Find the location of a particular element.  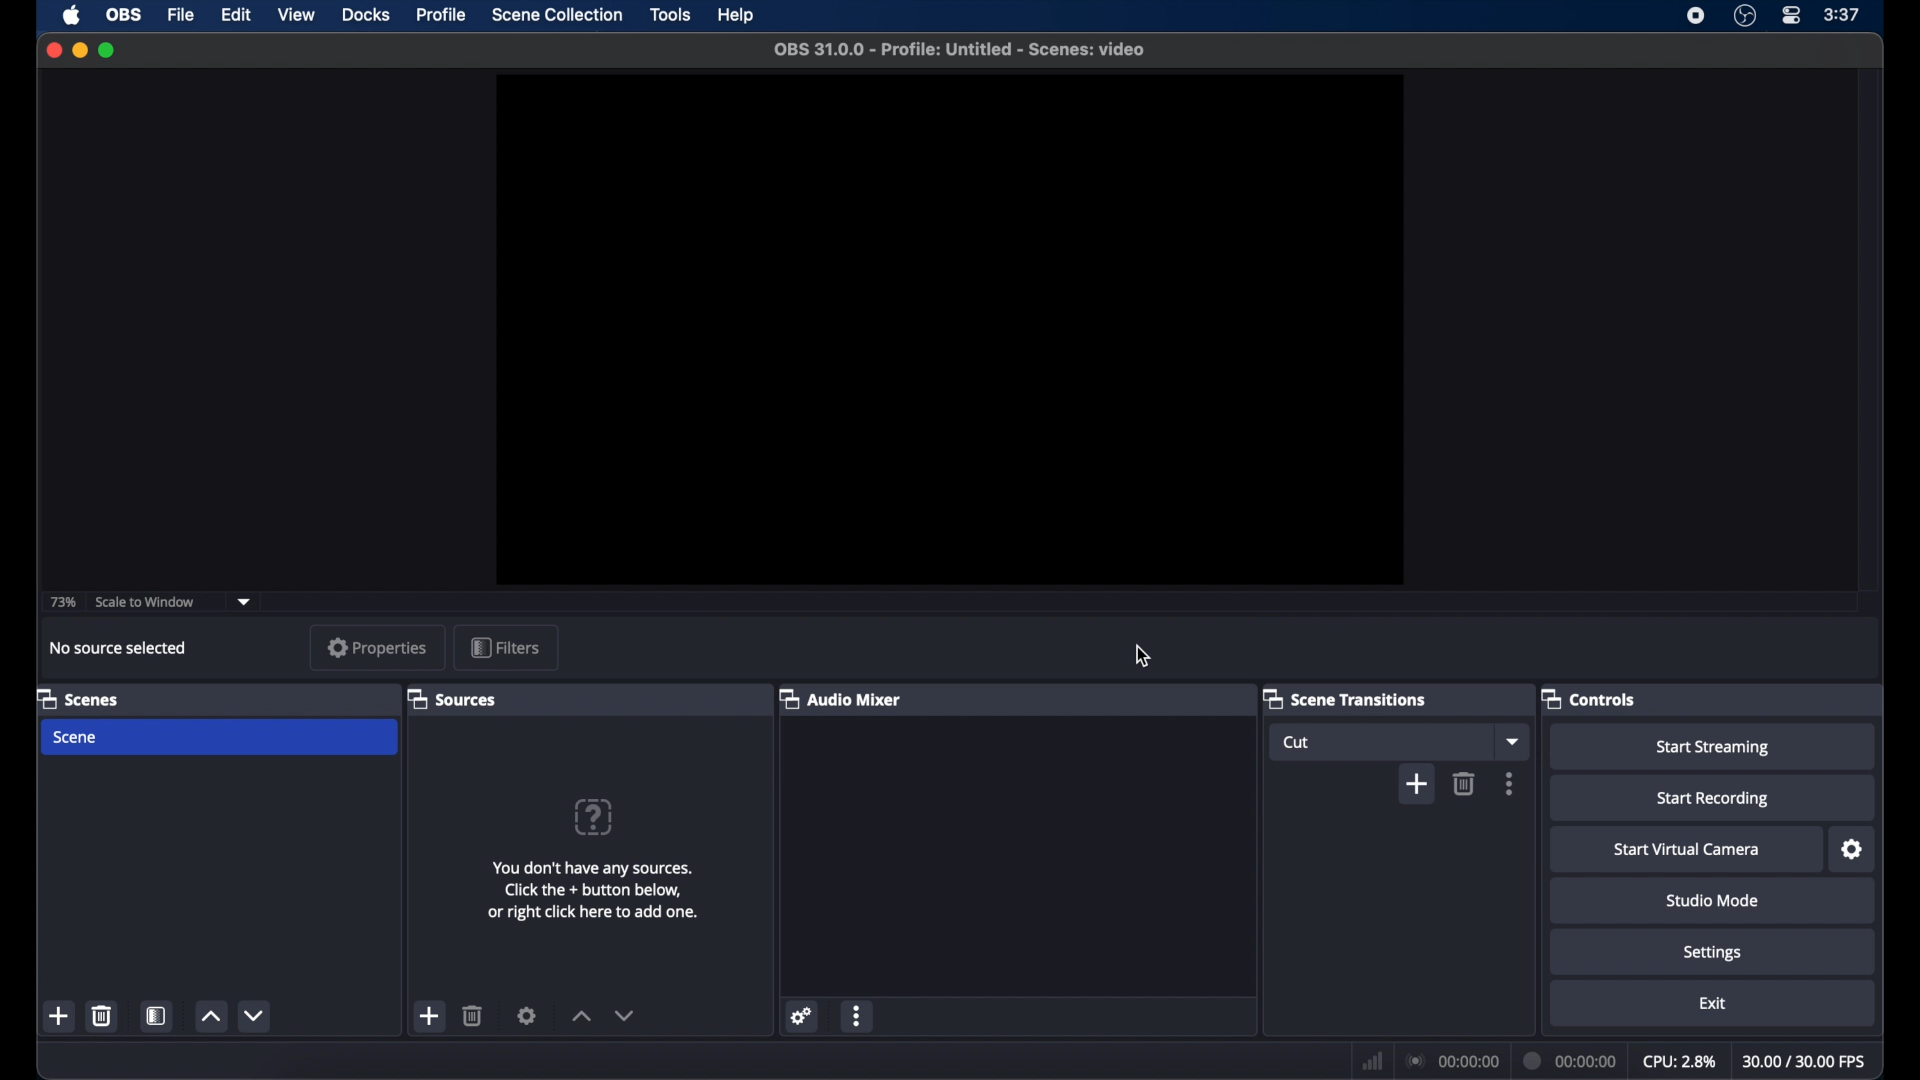

delete is located at coordinates (1464, 783).